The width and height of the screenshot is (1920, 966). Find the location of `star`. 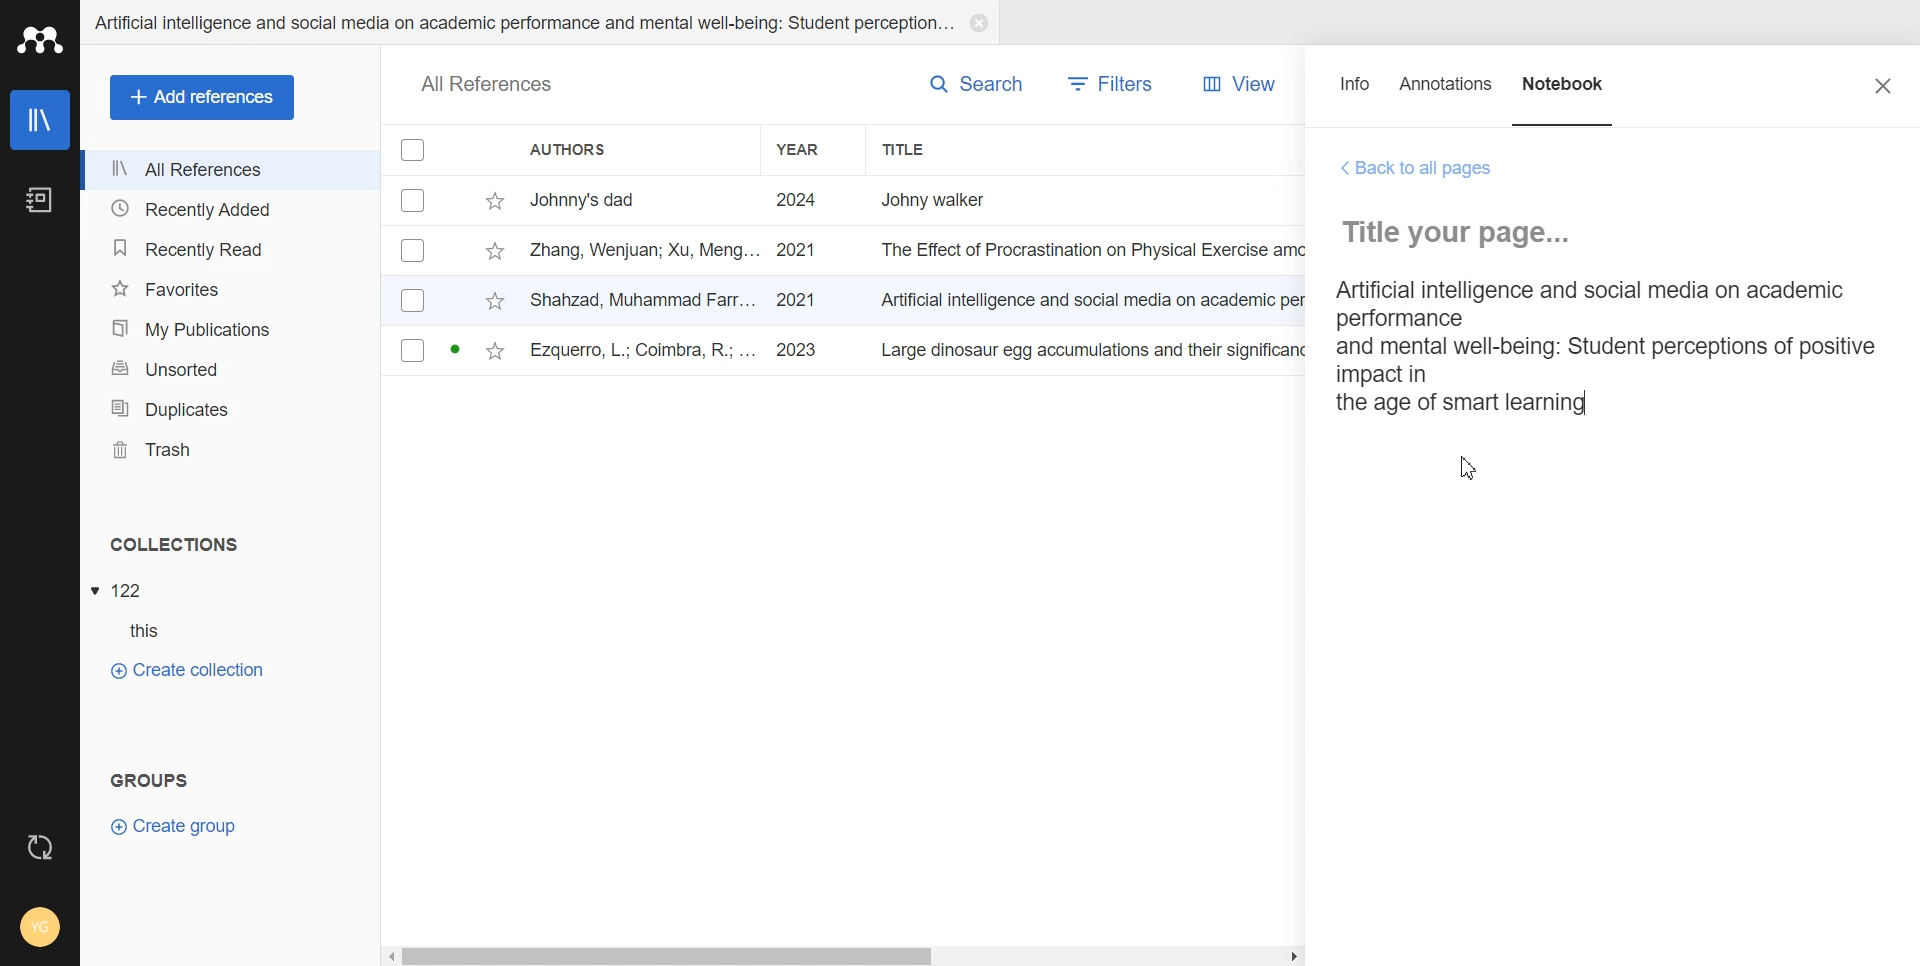

star is located at coordinates (495, 202).